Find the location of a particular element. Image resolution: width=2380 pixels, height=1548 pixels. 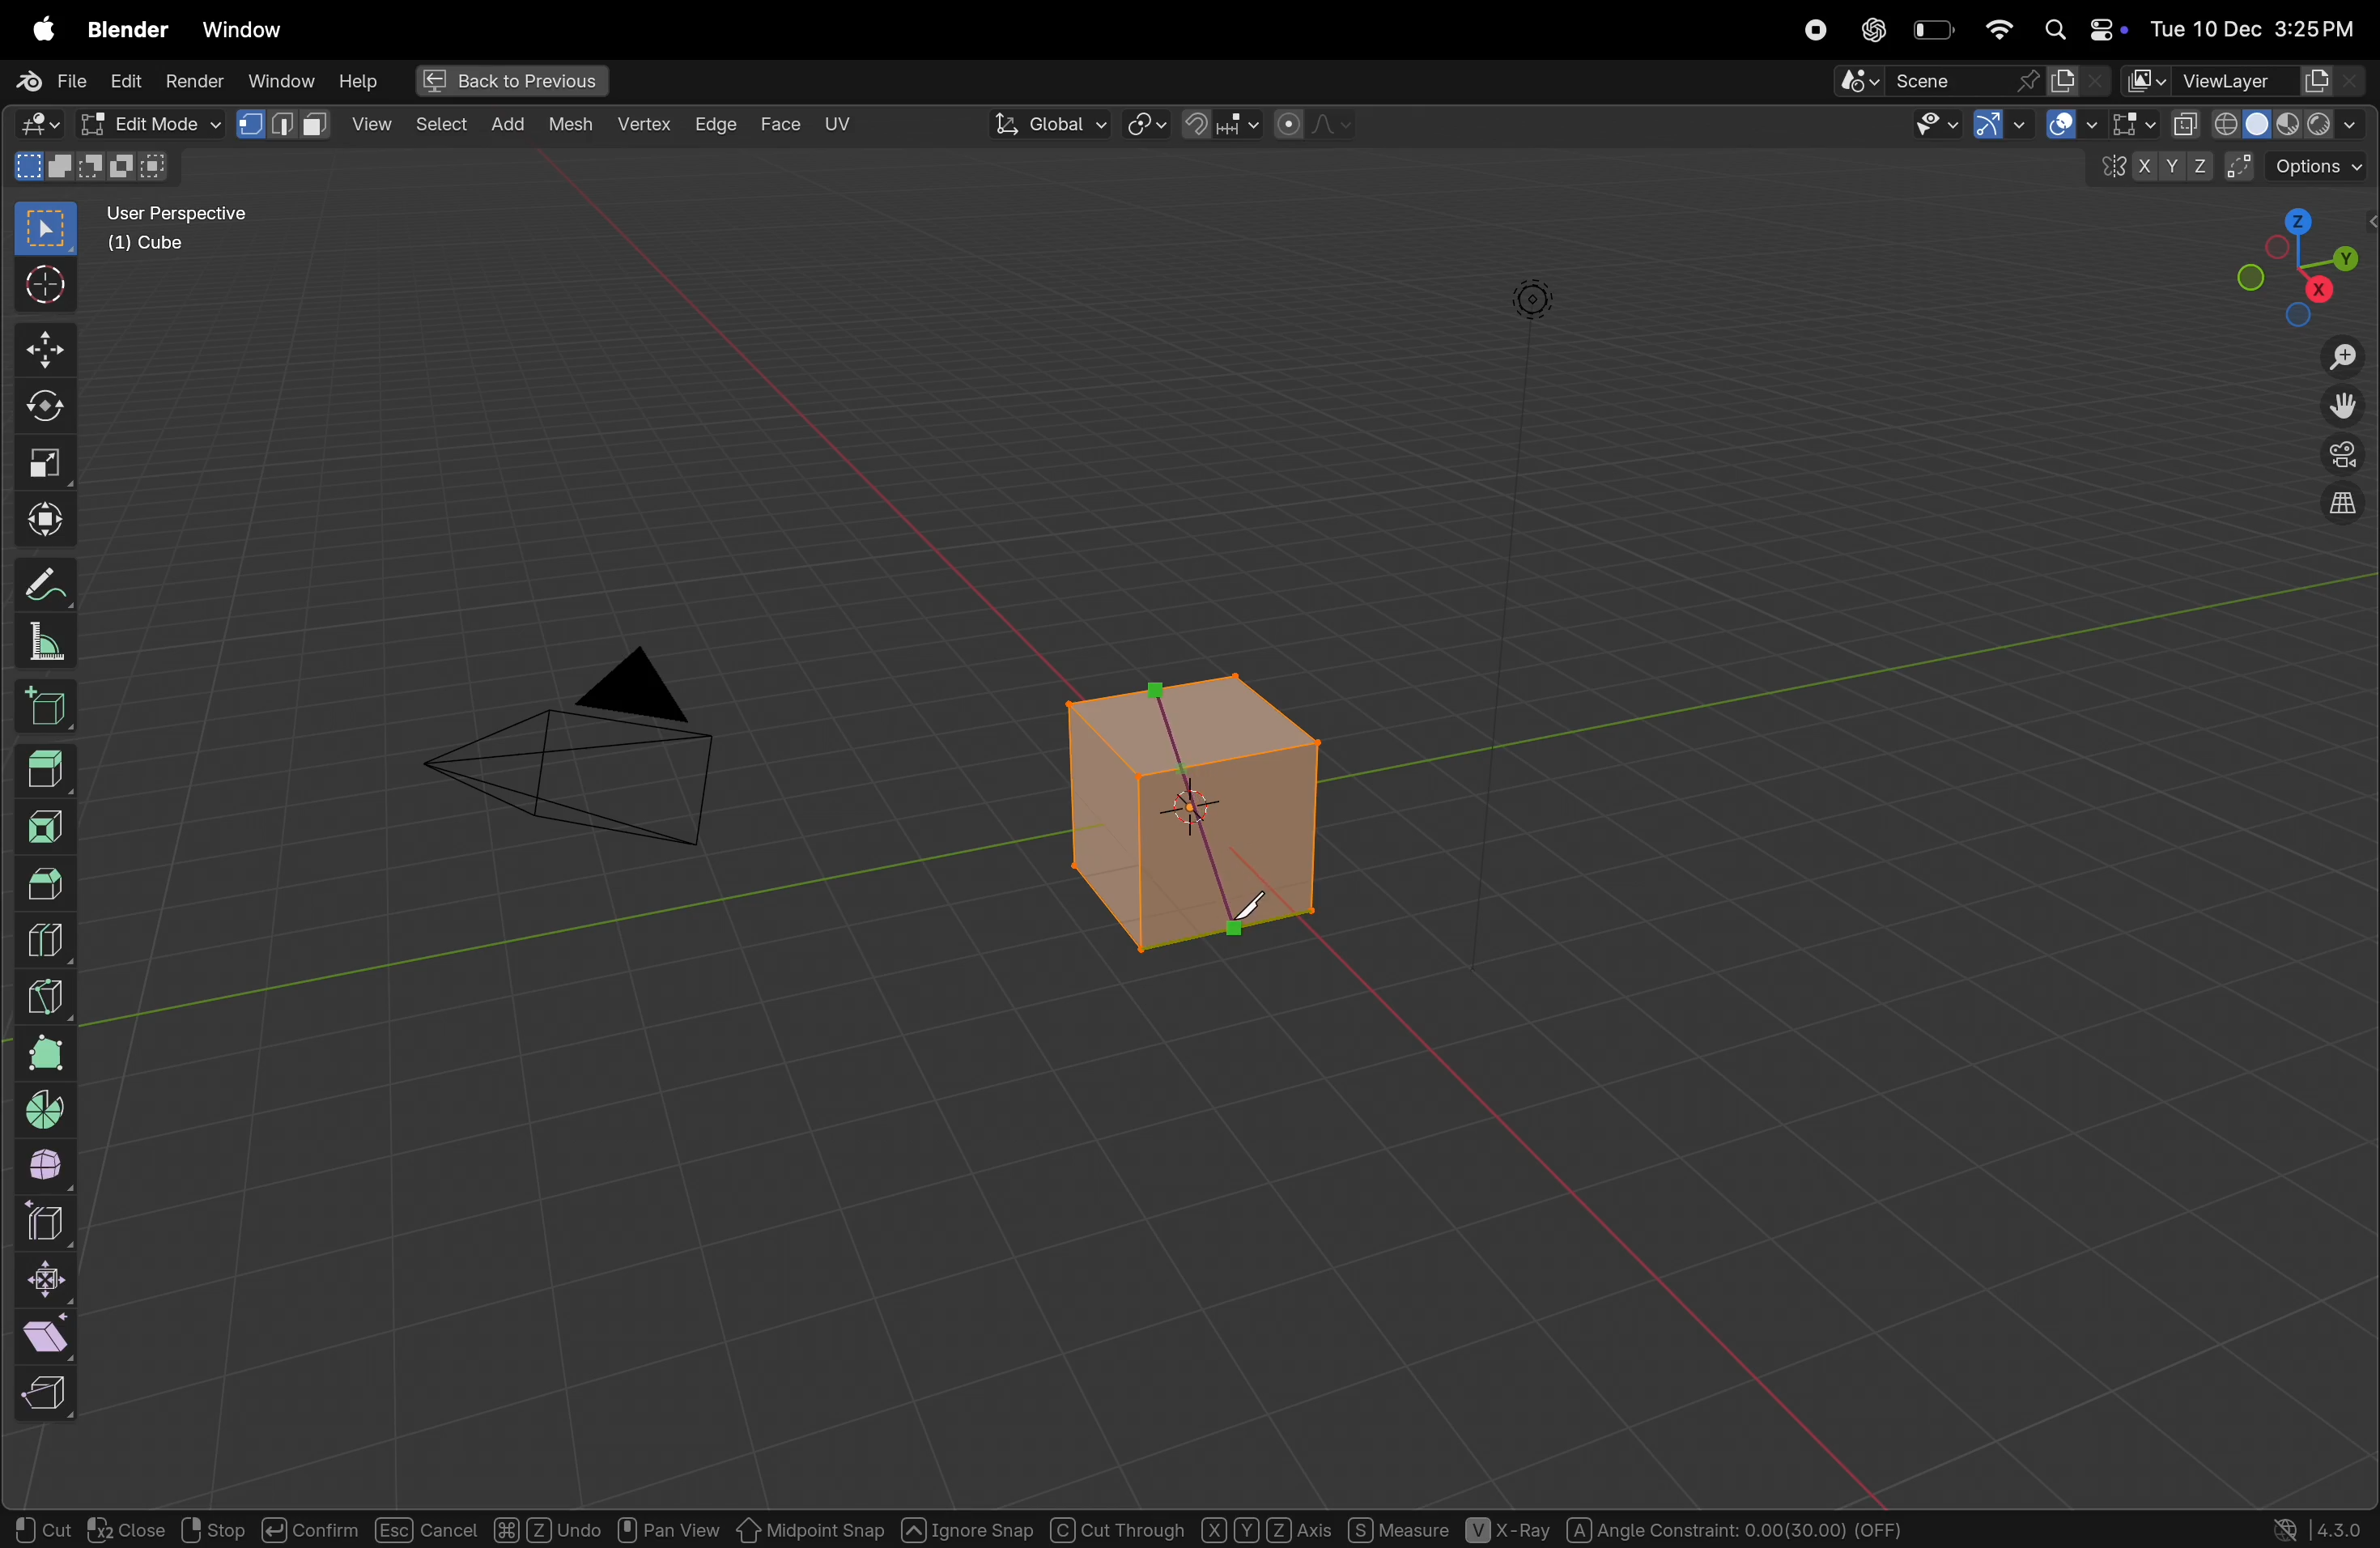

Midpoint Snap is located at coordinates (811, 1529).